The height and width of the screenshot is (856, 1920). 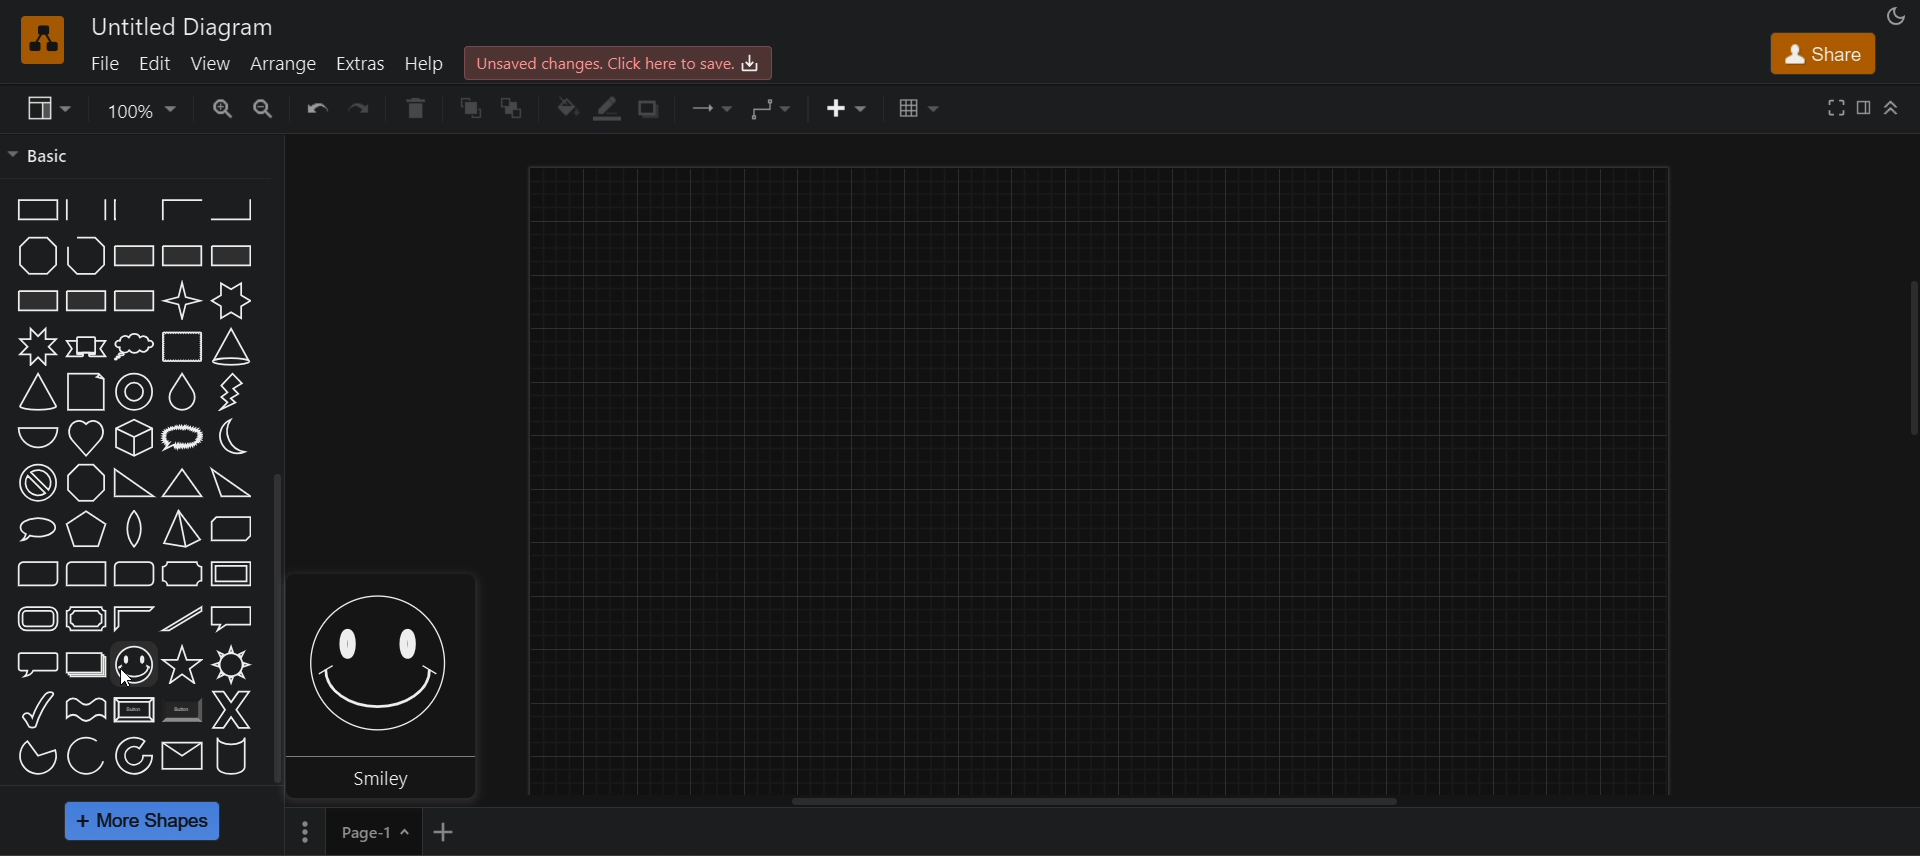 I want to click on pyramid, so click(x=85, y=529).